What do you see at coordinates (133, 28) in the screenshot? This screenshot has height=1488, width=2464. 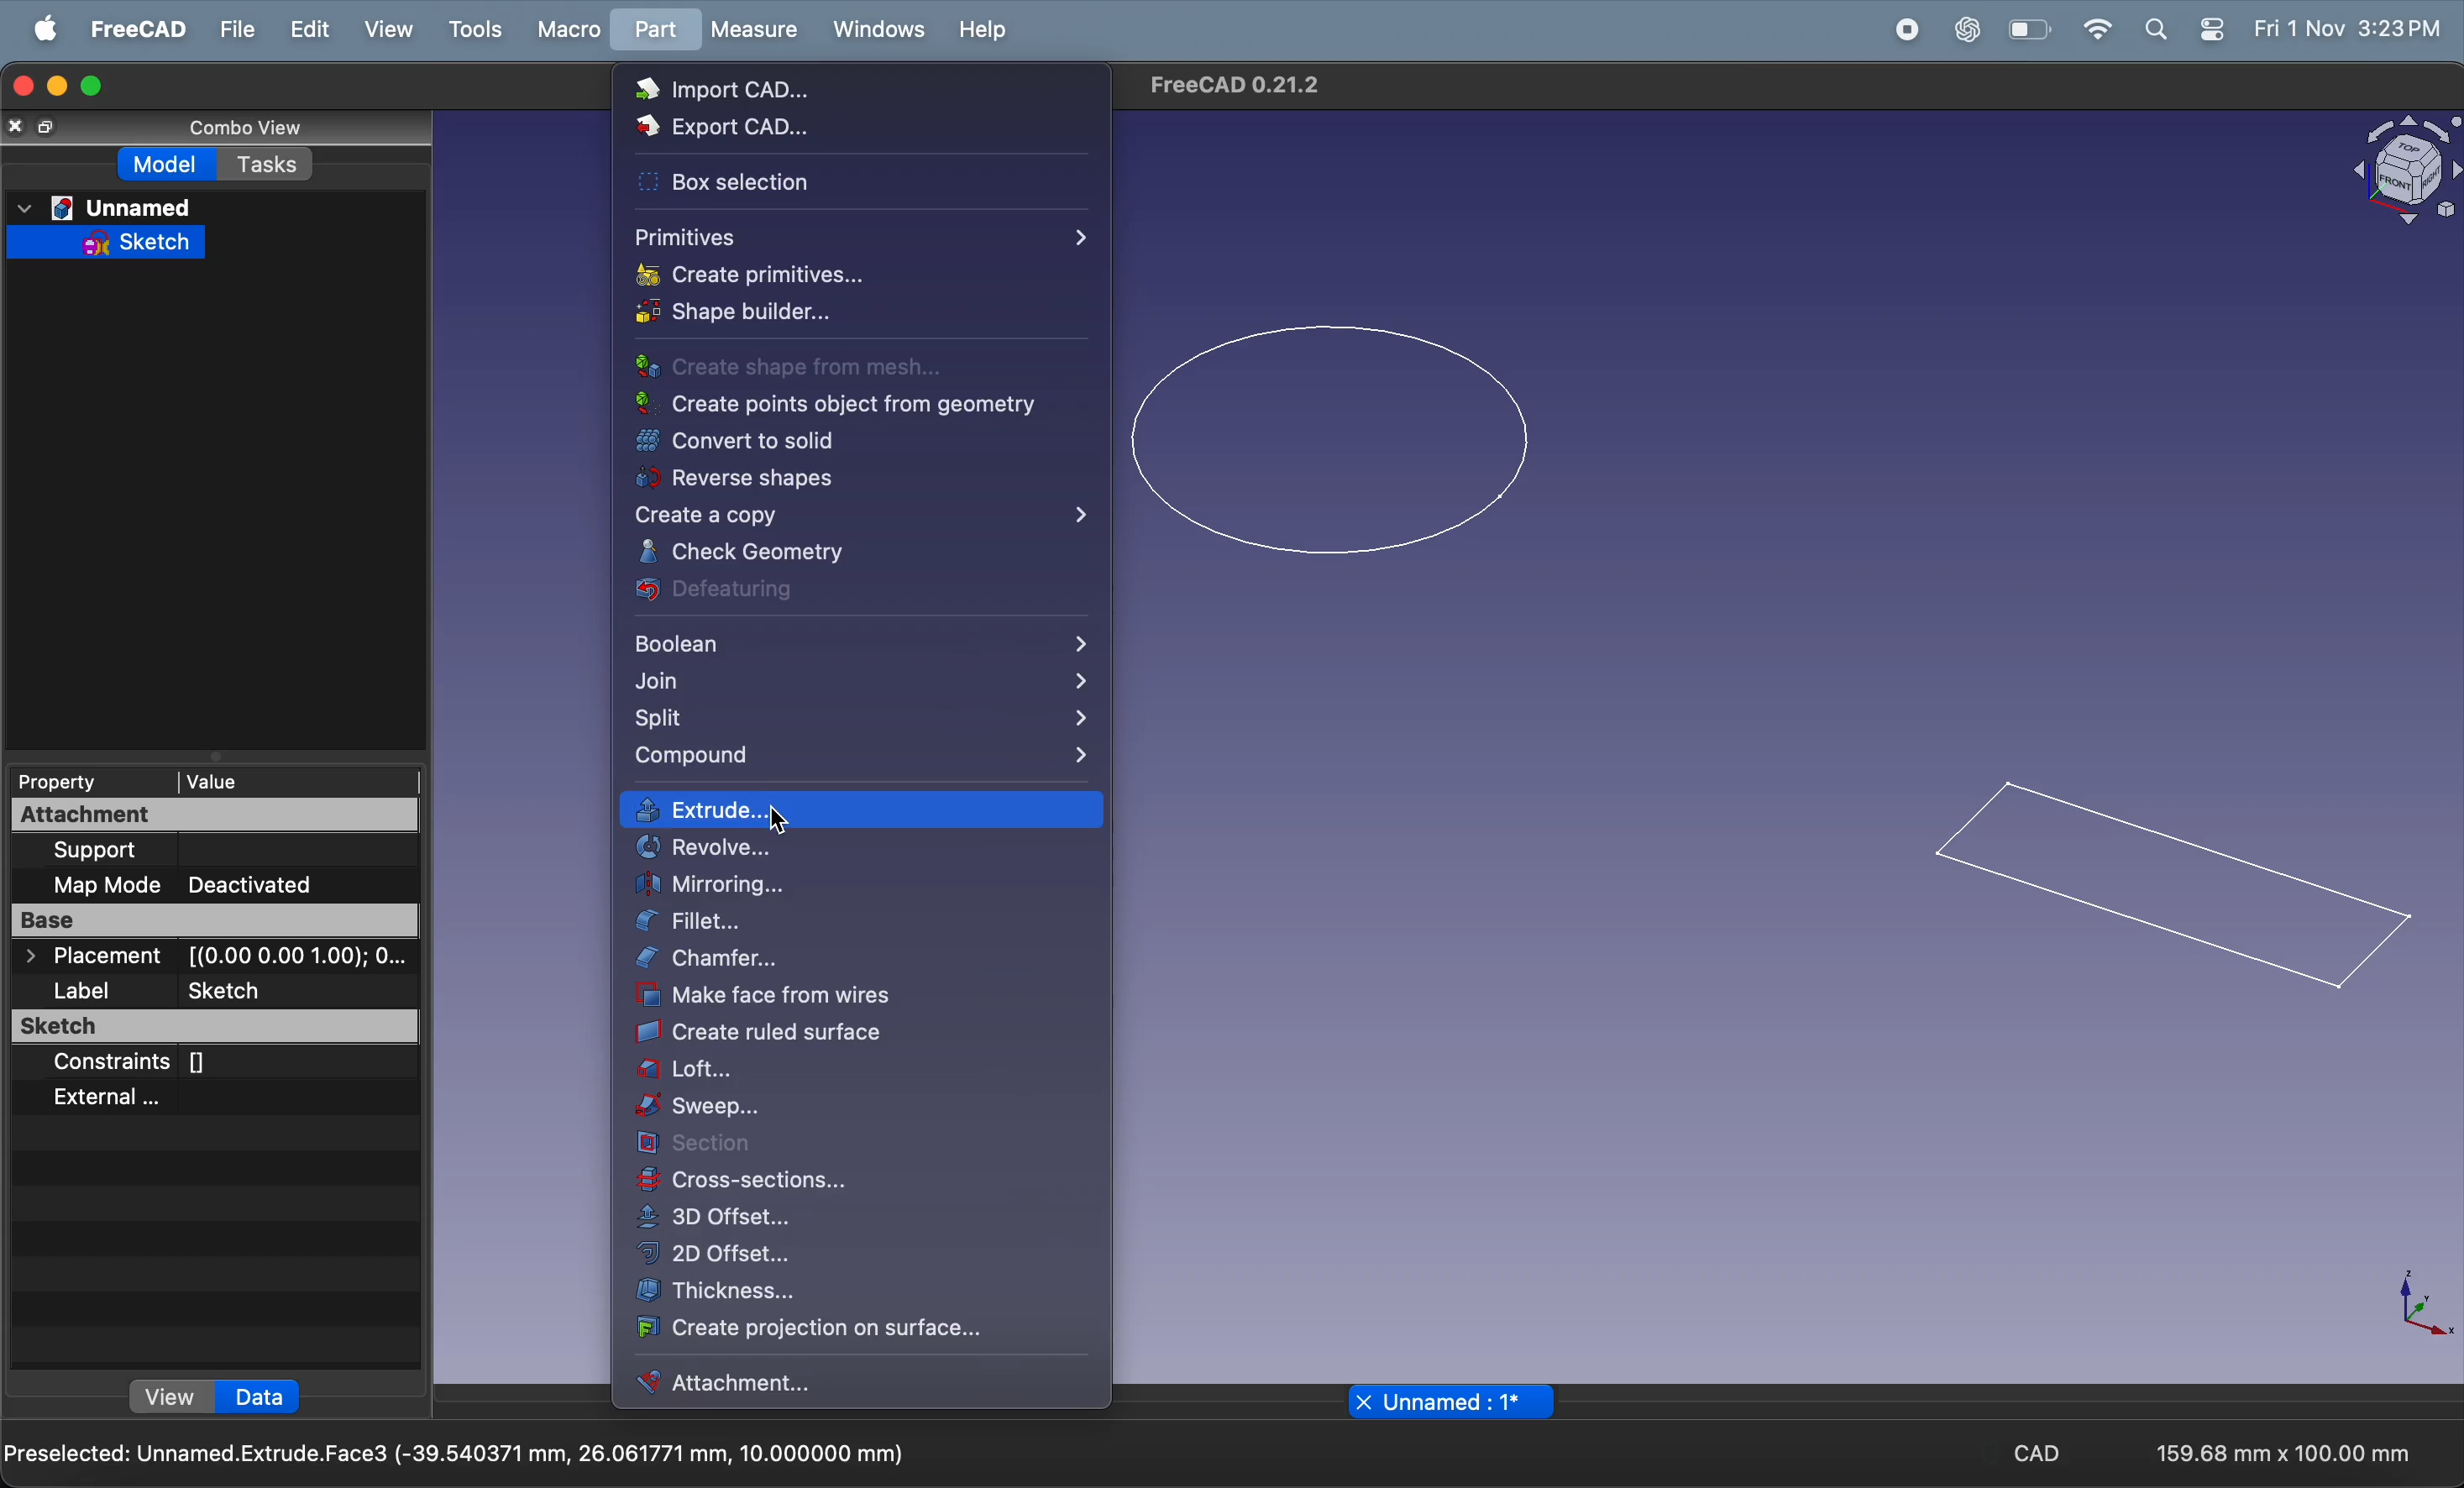 I see `Freecad` at bounding box center [133, 28].